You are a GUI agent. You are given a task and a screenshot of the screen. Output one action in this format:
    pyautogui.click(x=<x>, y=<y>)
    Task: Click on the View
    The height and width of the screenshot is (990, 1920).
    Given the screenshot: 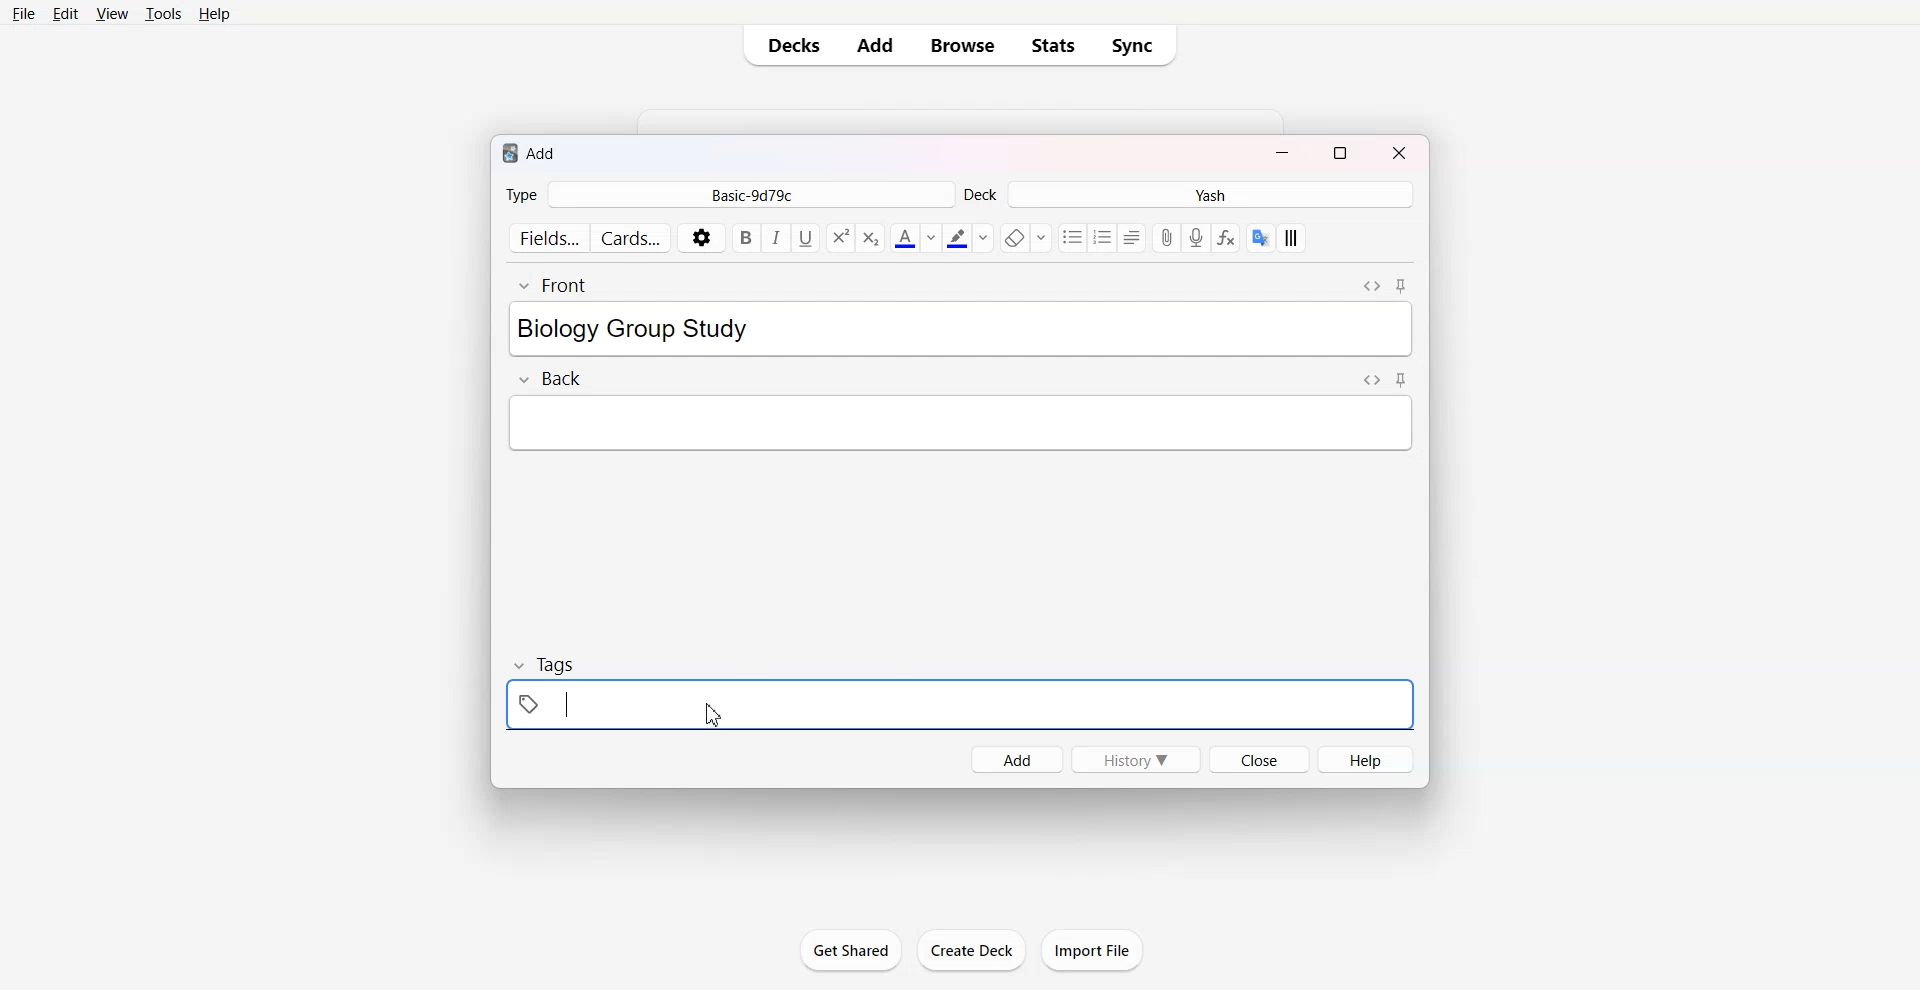 What is the action you would take?
    pyautogui.click(x=112, y=15)
    